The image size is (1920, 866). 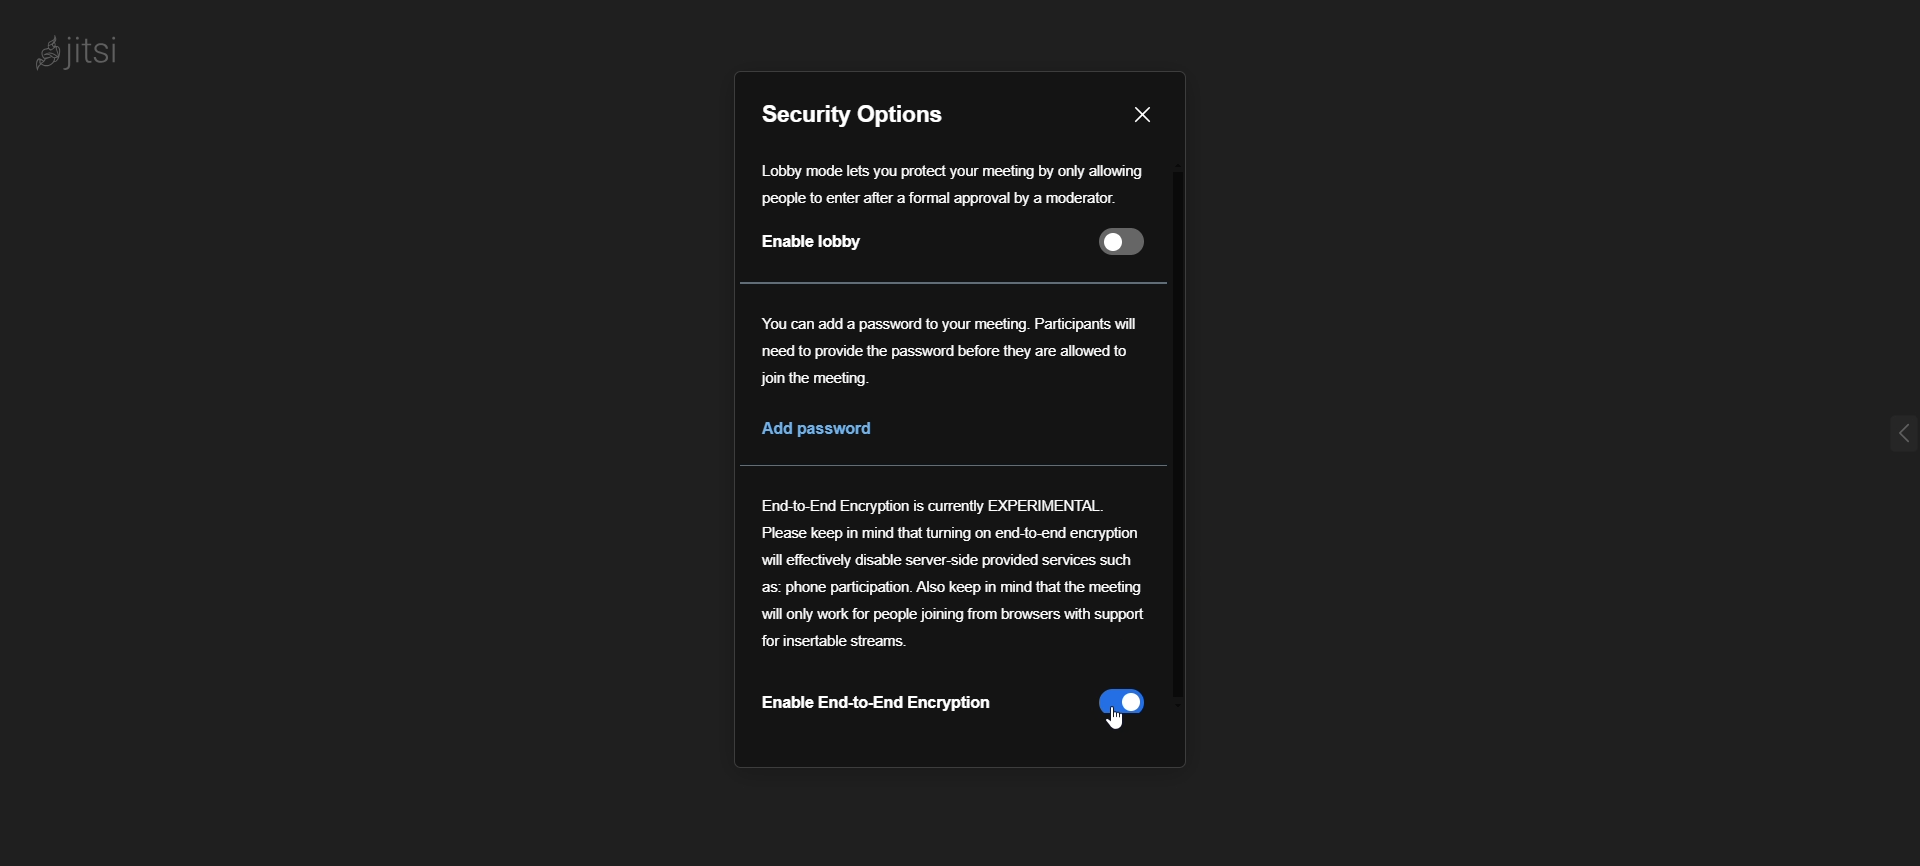 What do you see at coordinates (860, 113) in the screenshot?
I see `security options` at bounding box center [860, 113].